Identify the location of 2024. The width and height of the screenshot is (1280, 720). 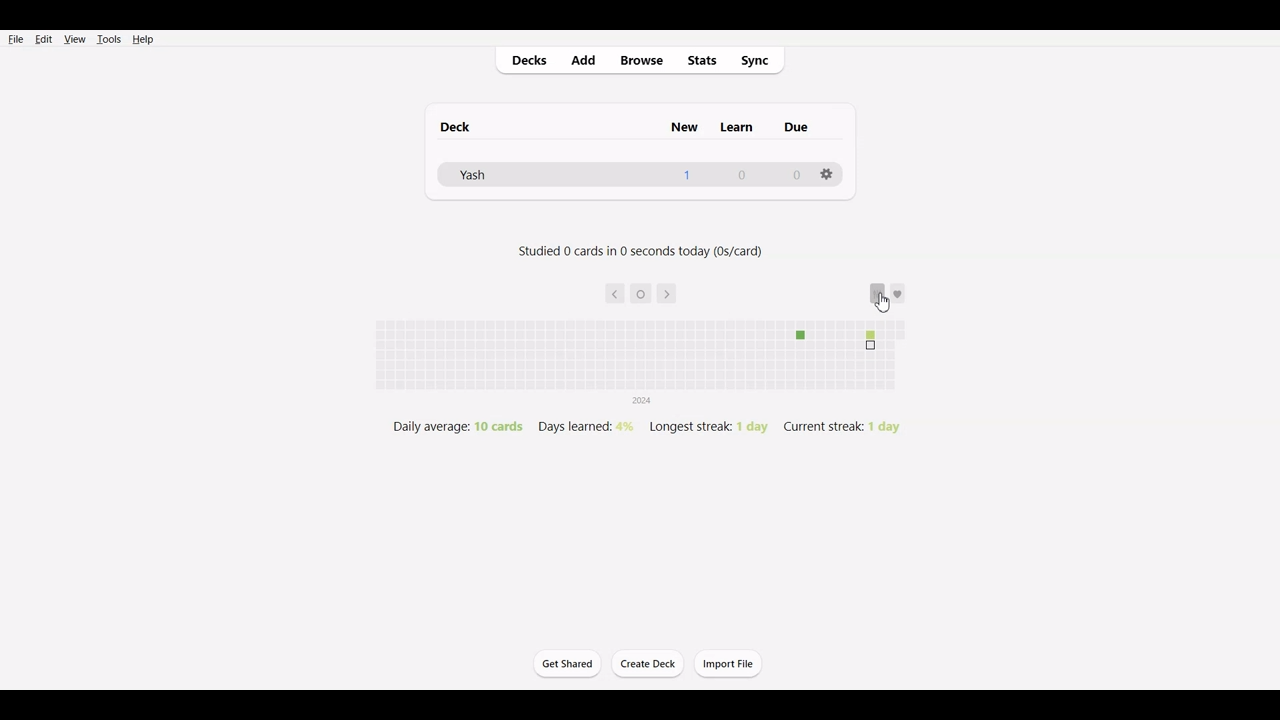
(649, 402).